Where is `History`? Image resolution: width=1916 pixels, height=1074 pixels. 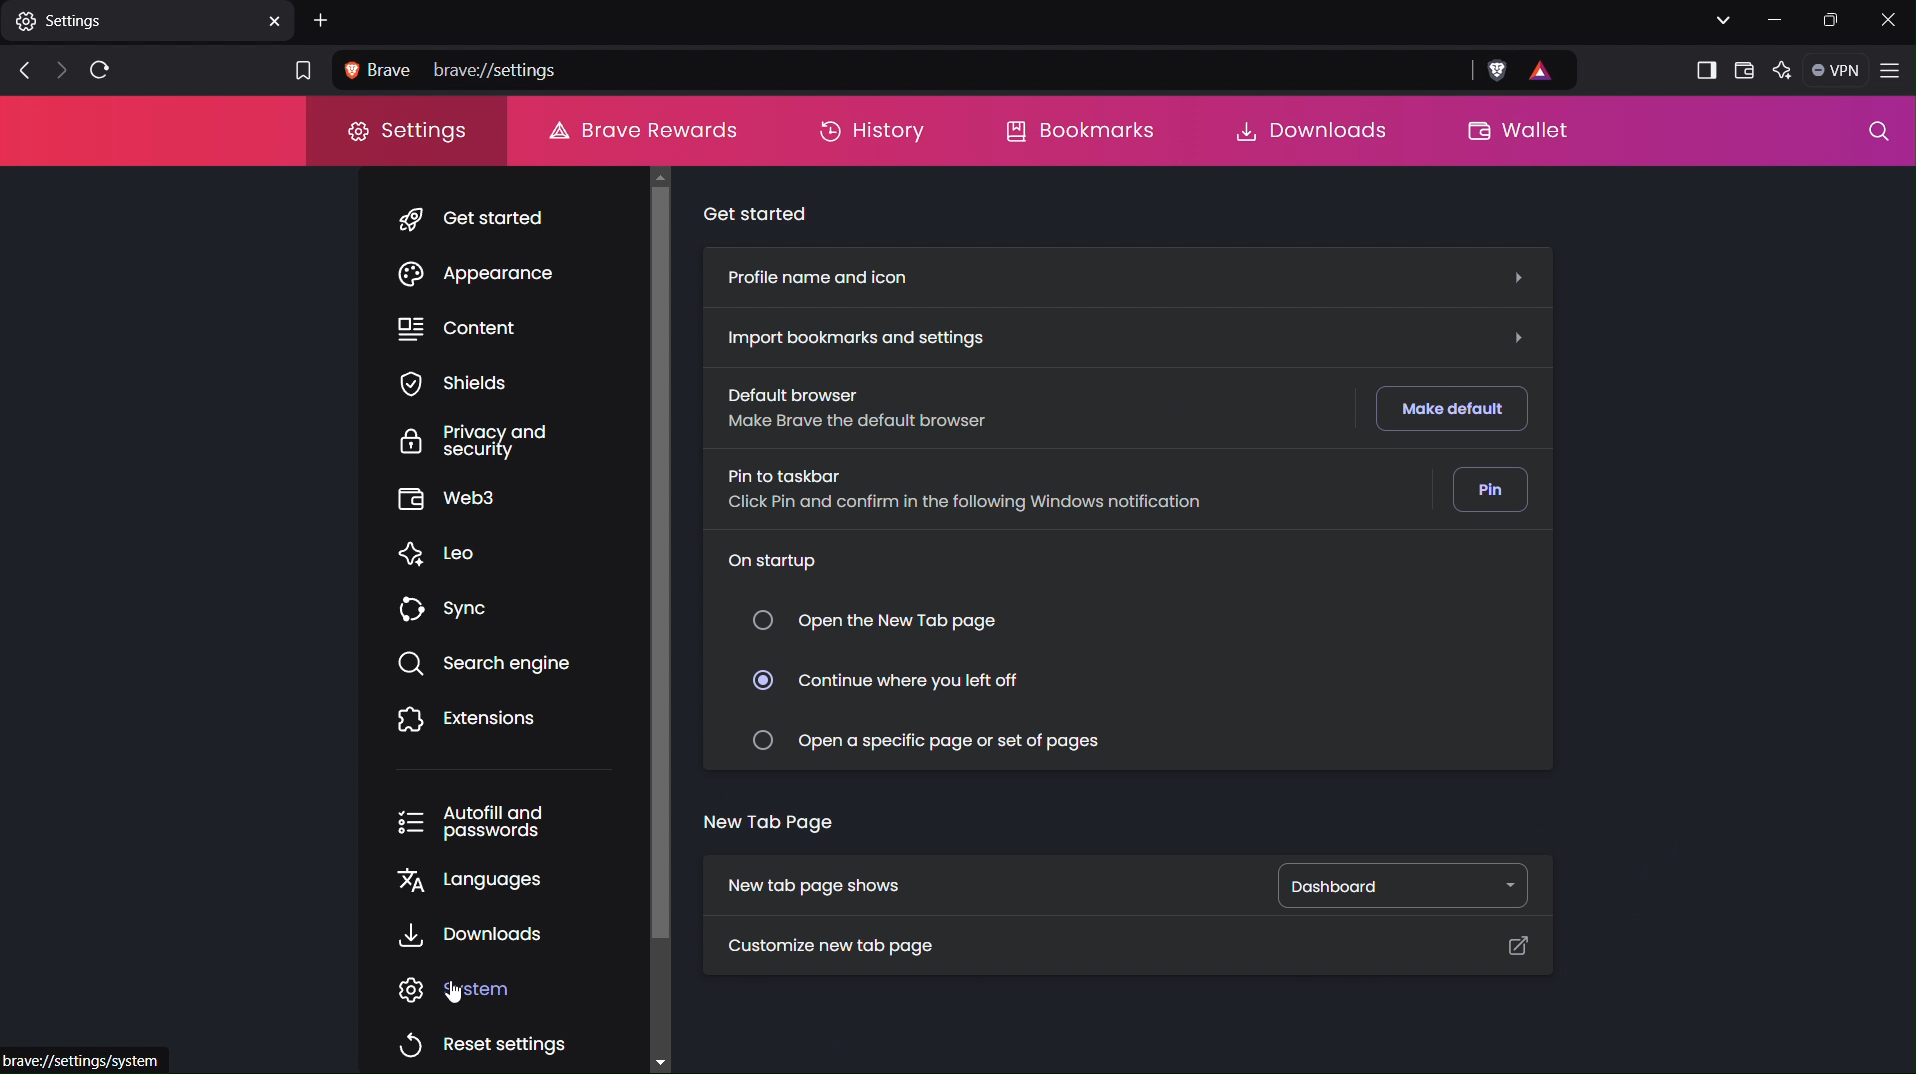 History is located at coordinates (870, 131).